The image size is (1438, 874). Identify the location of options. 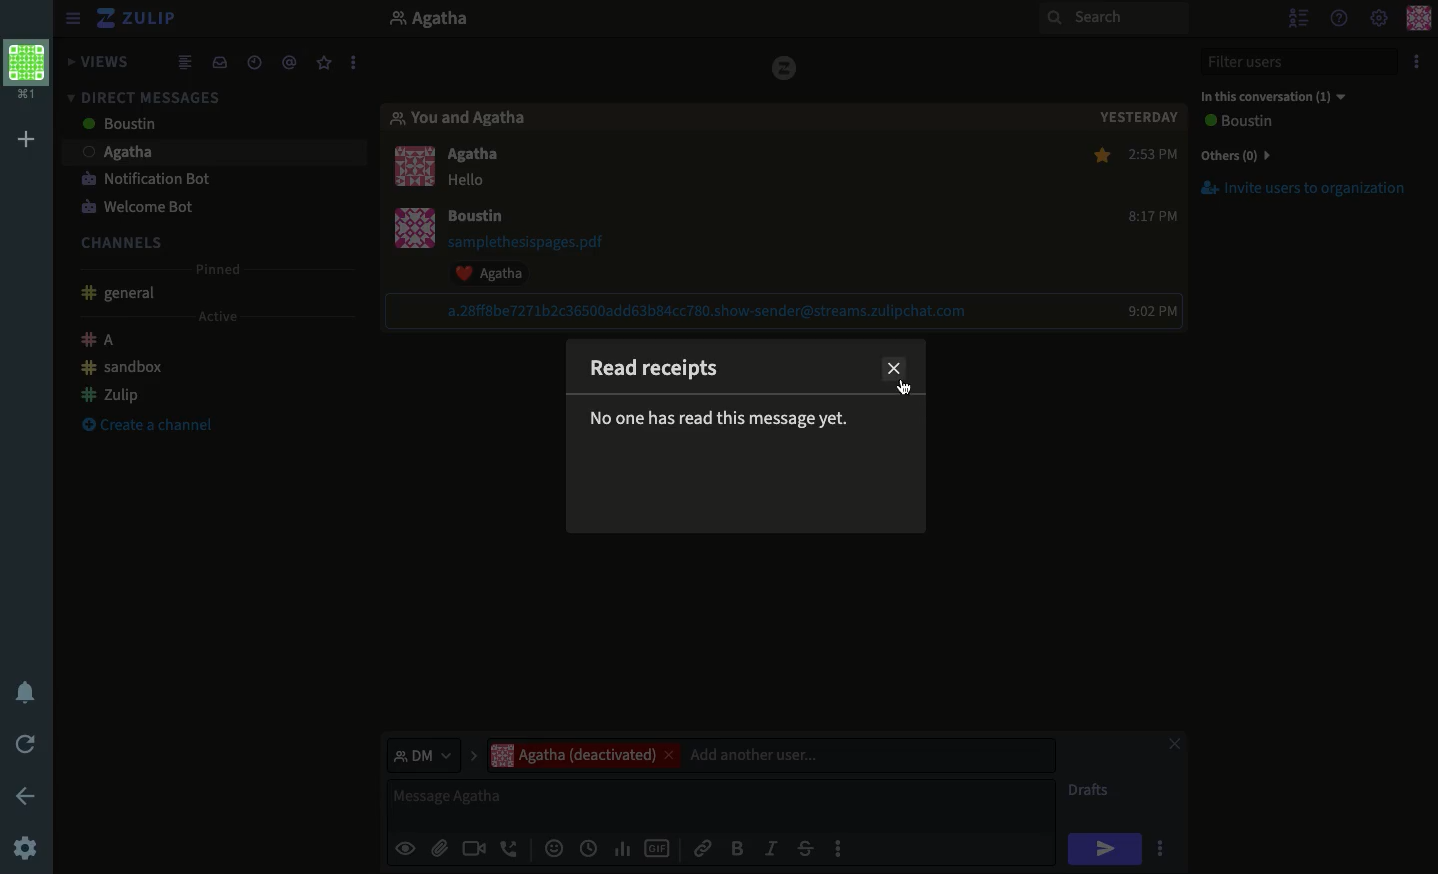
(1163, 851).